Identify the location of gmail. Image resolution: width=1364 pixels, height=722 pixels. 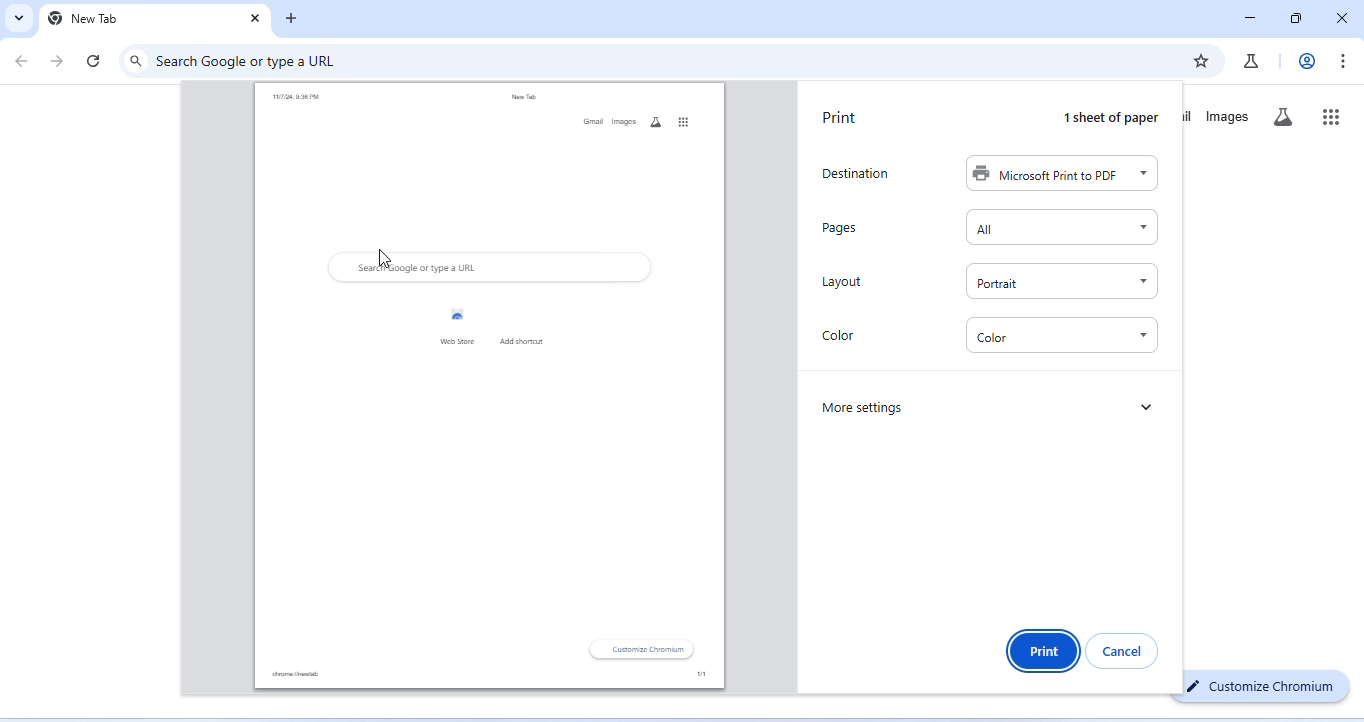
(590, 123).